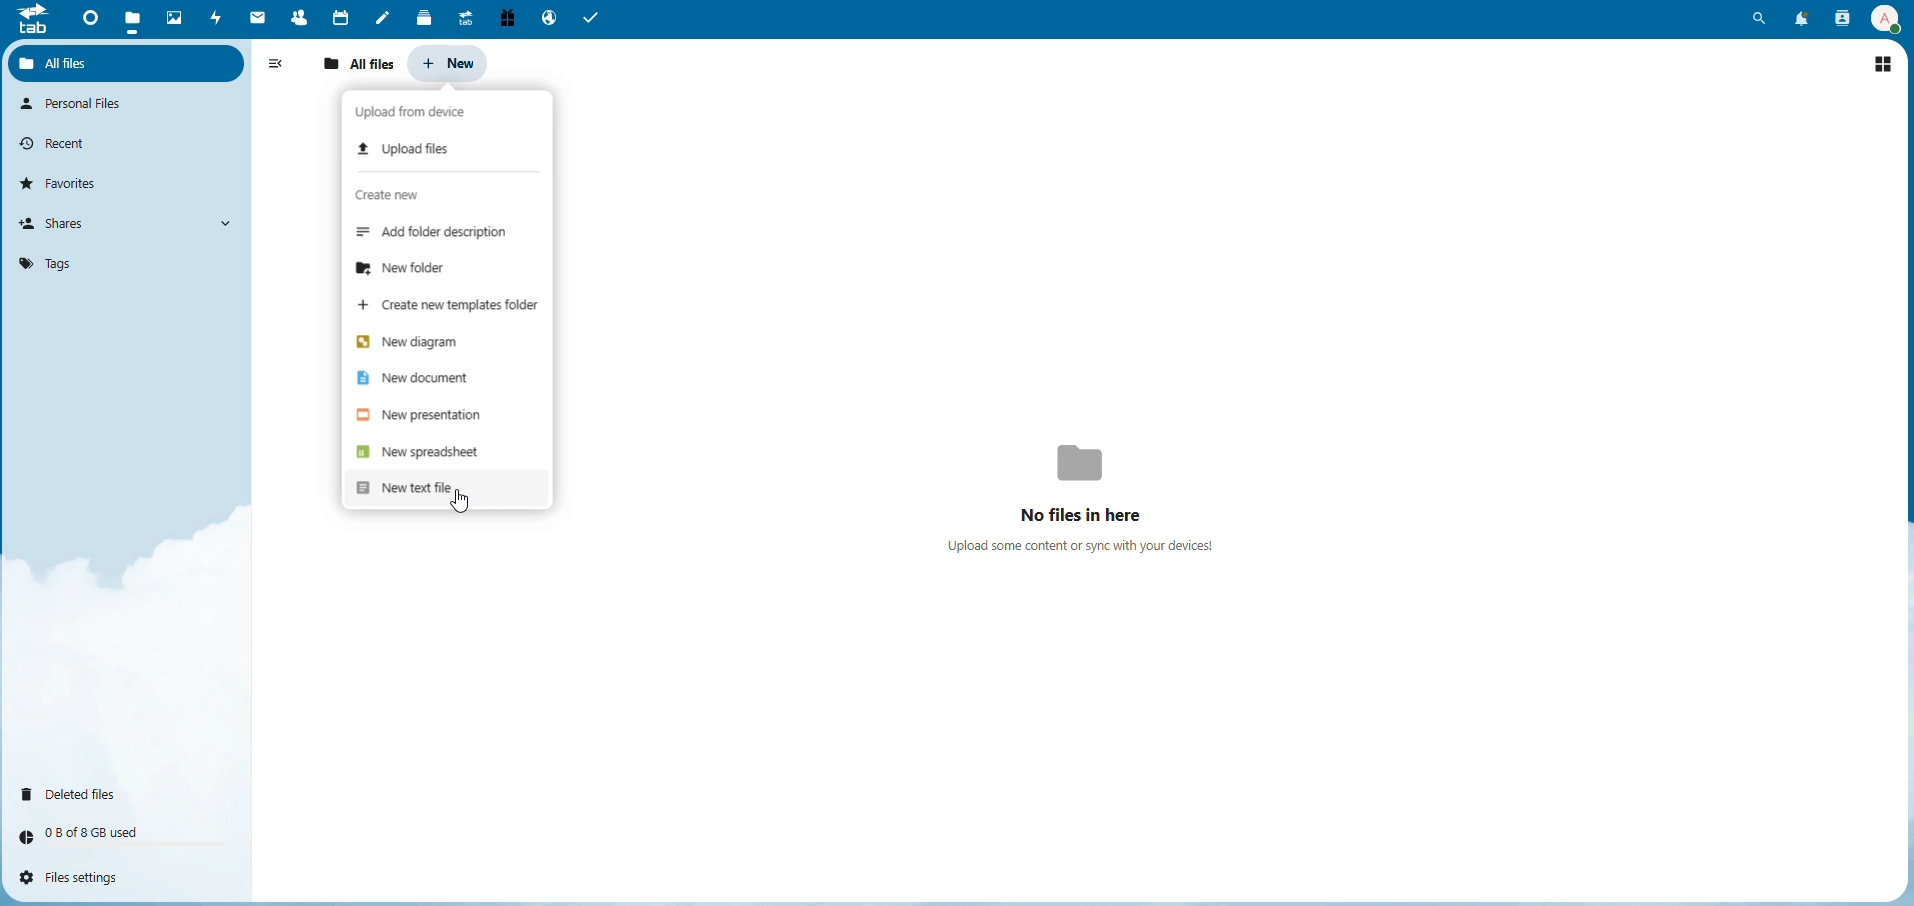 The height and width of the screenshot is (906, 1914). Describe the element at coordinates (459, 500) in the screenshot. I see `cursor` at that location.